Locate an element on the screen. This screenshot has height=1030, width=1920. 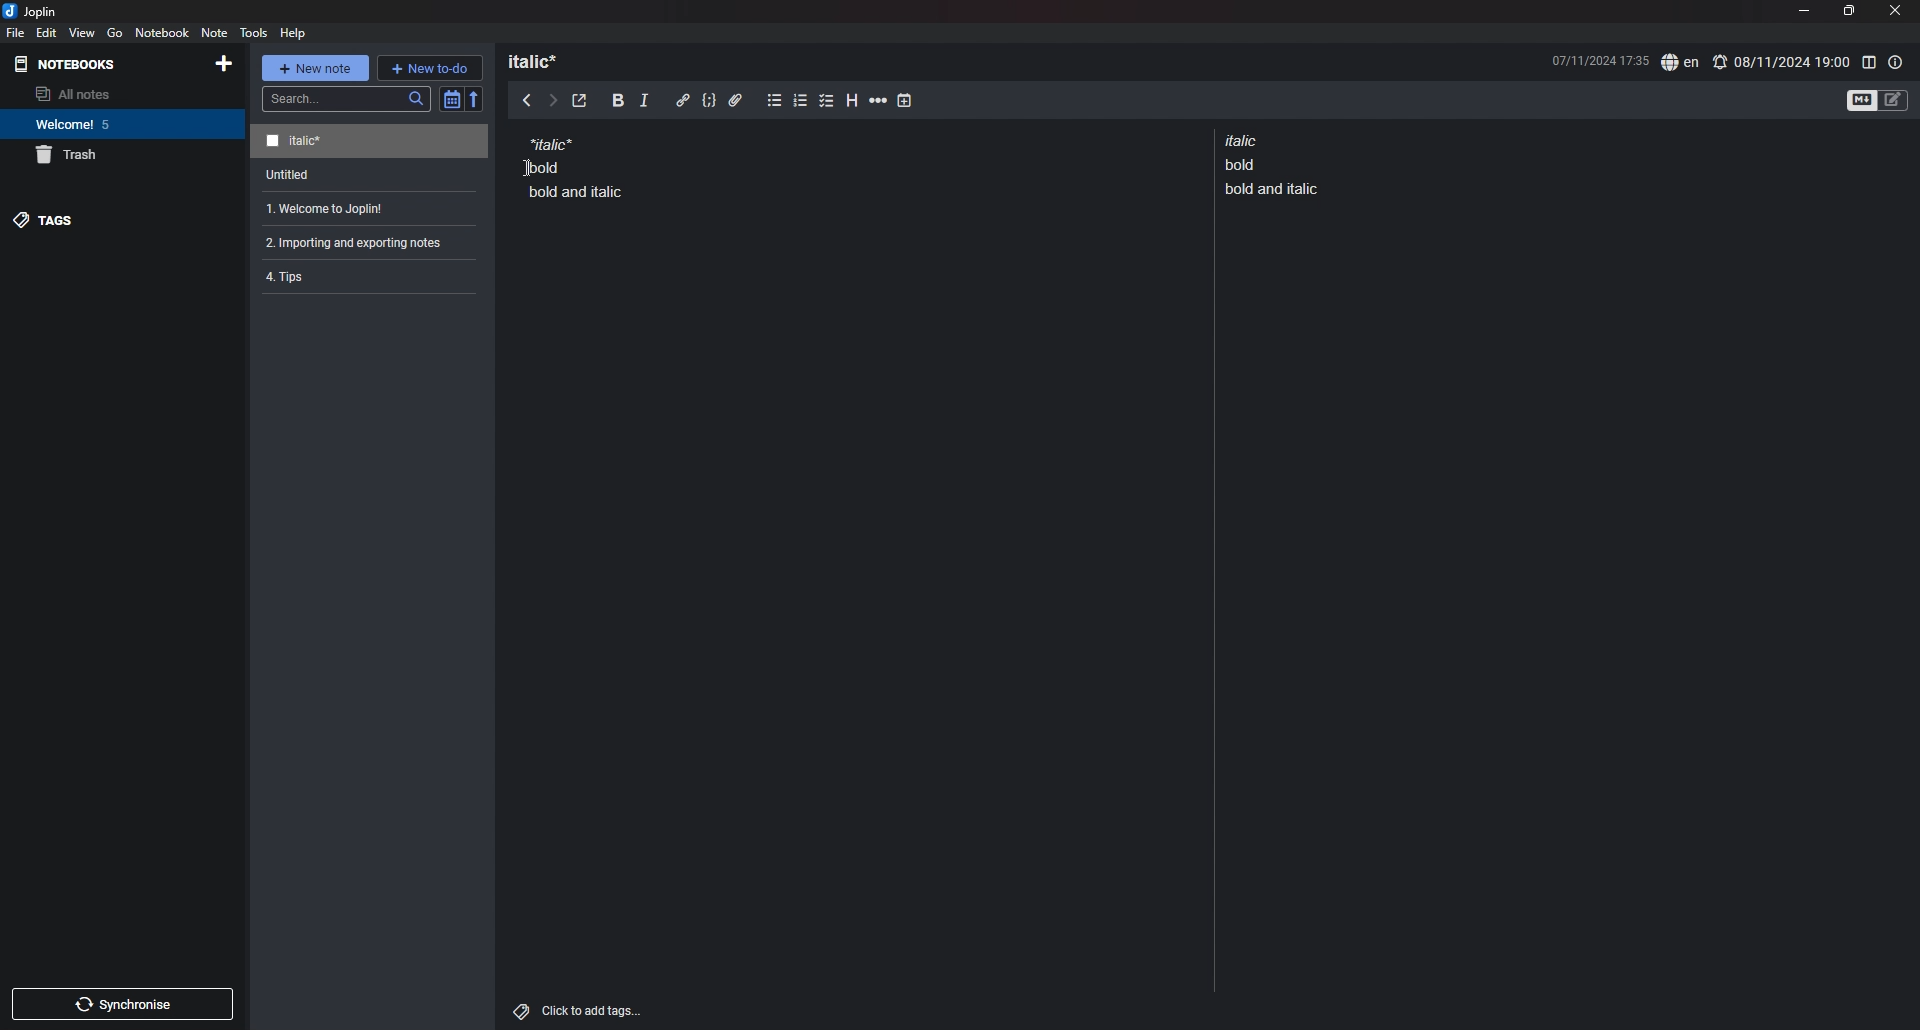
joplin is located at coordinates (30, 11).